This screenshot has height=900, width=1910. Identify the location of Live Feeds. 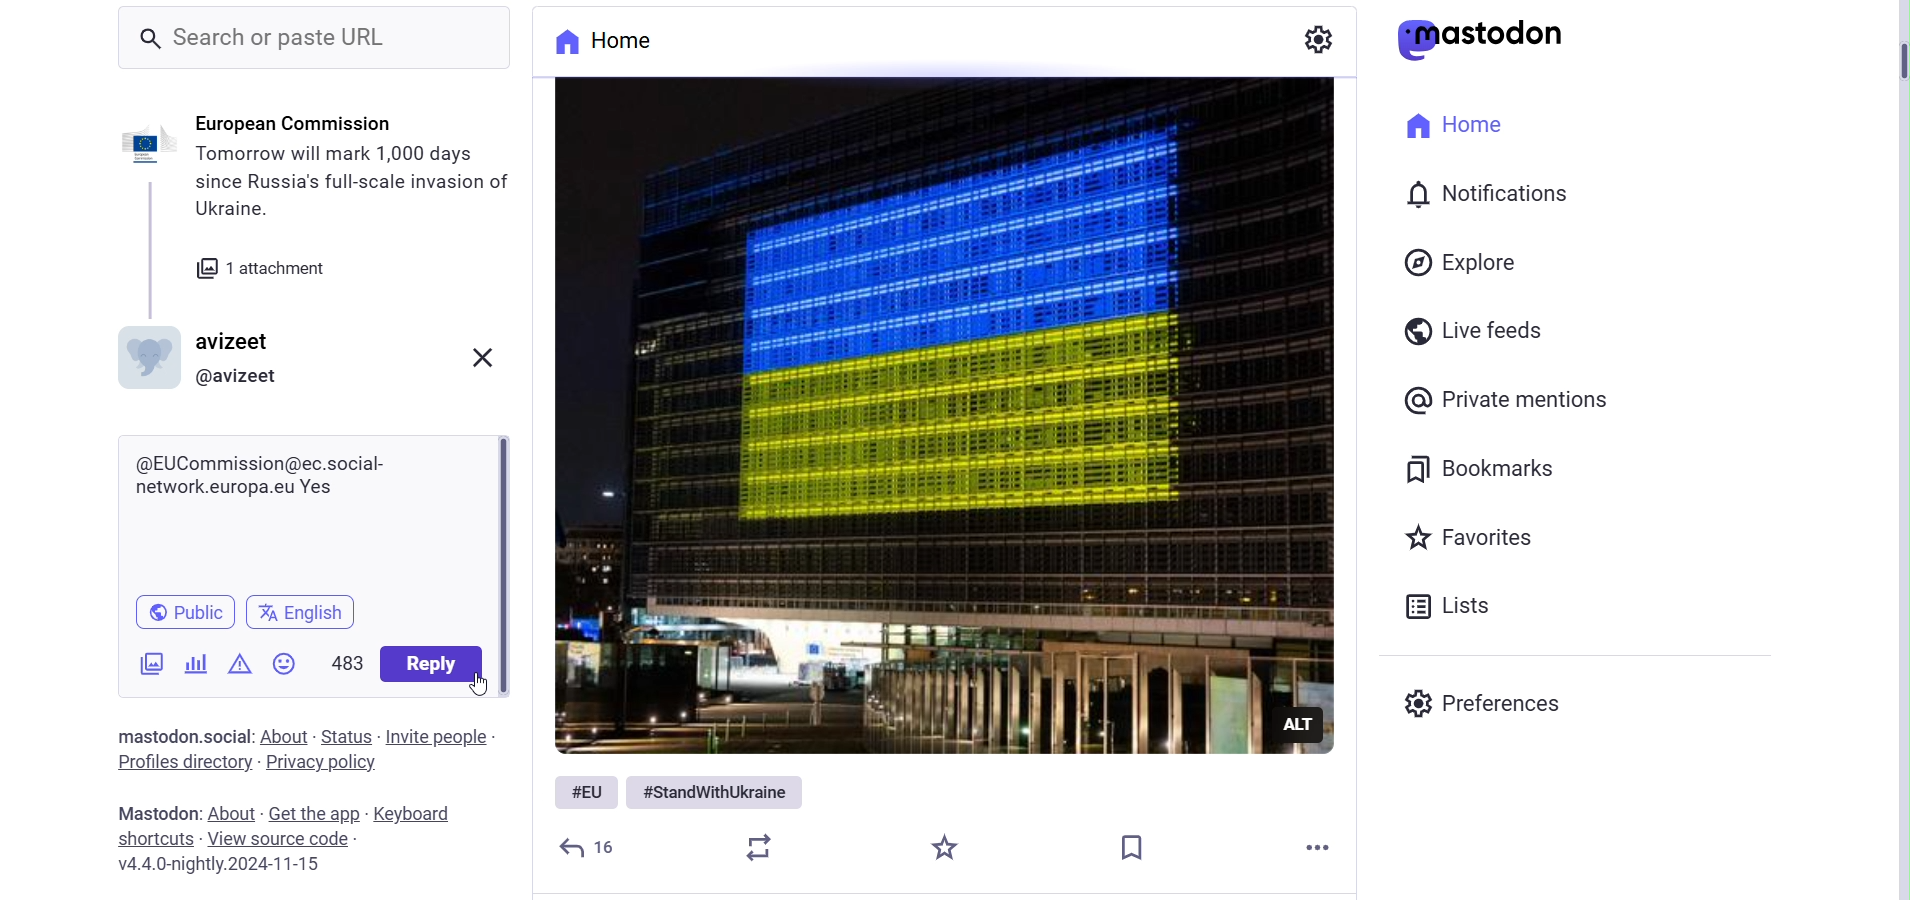
(1481, 328).